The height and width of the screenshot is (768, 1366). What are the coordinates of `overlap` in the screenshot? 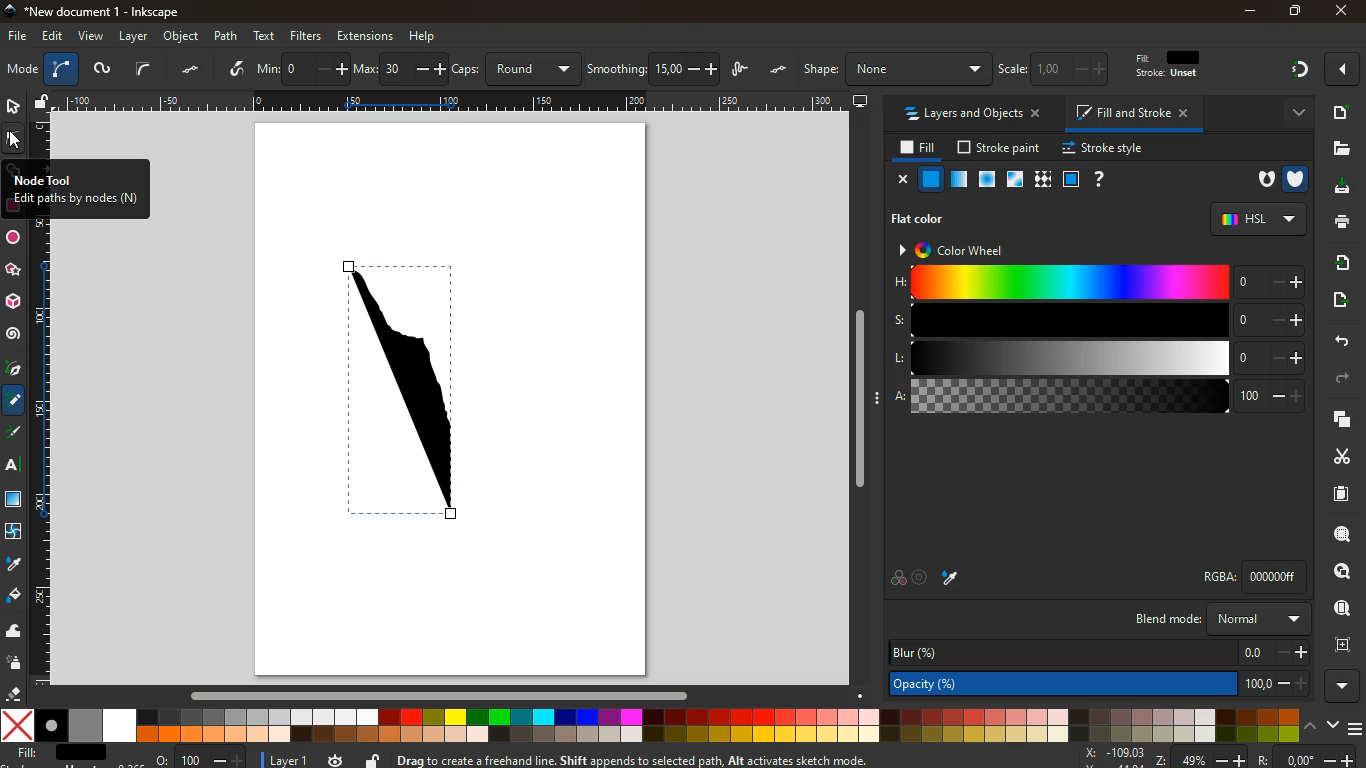 It's located at (898, 578).